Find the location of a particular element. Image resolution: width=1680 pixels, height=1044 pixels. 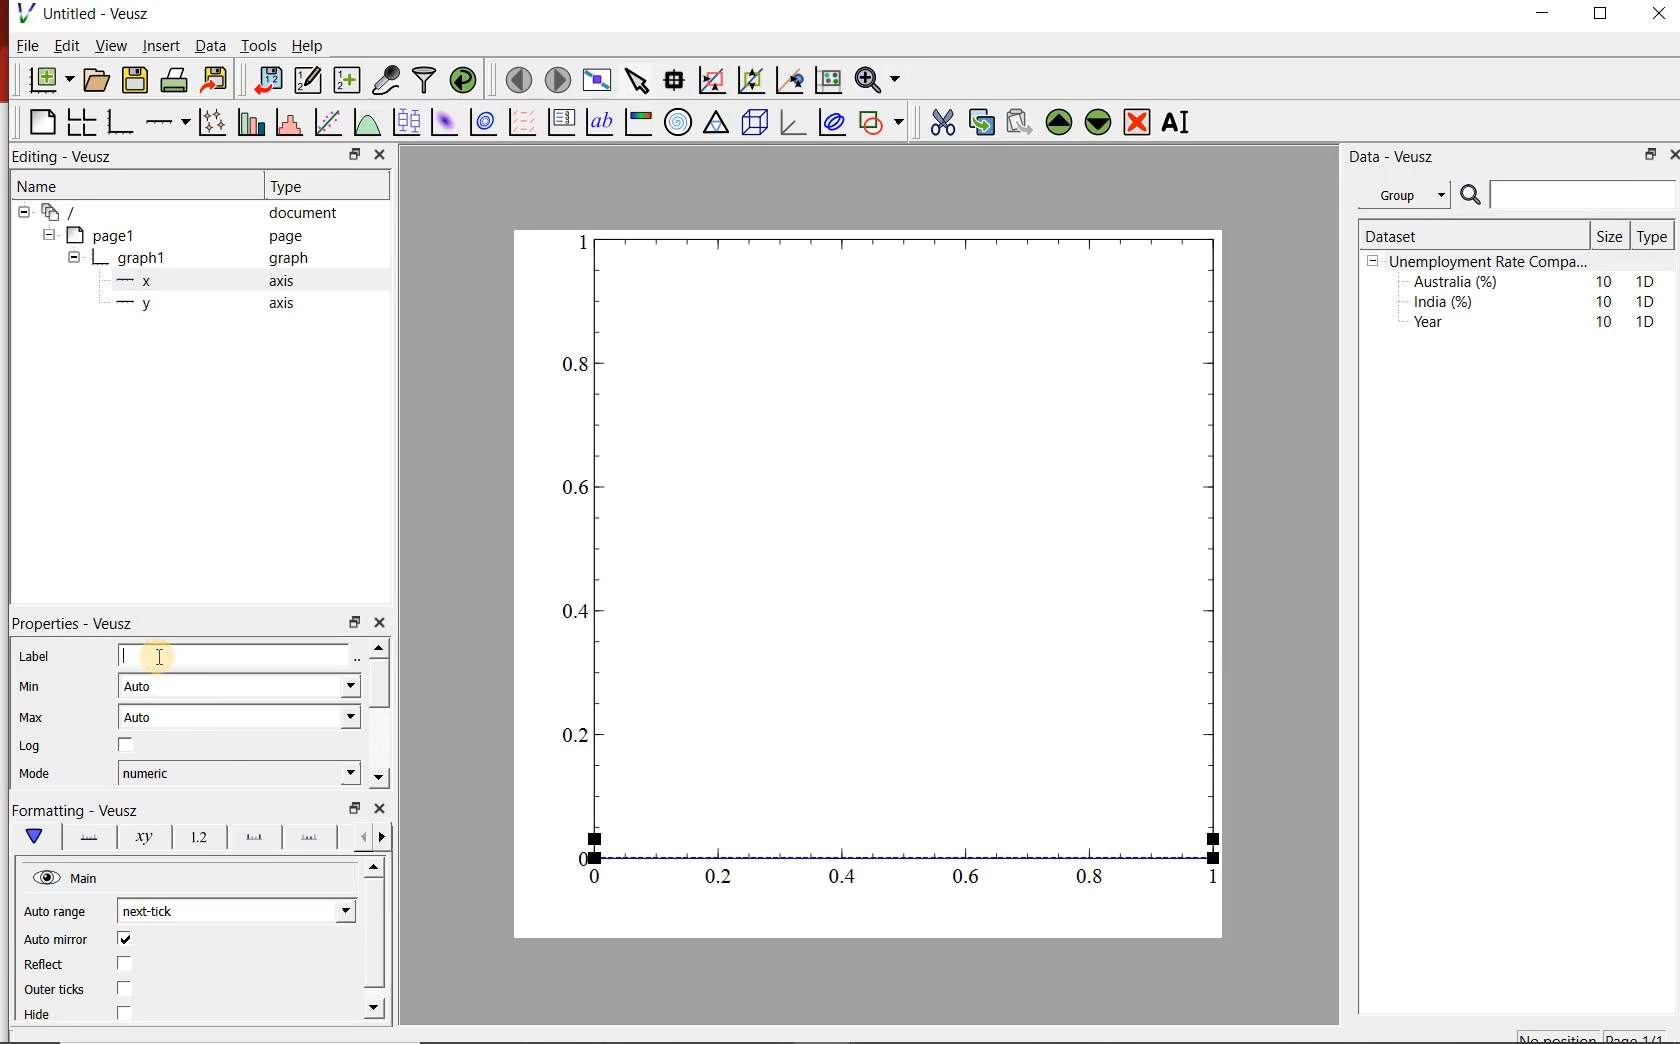

Edit is located at coordinates (64, 45).